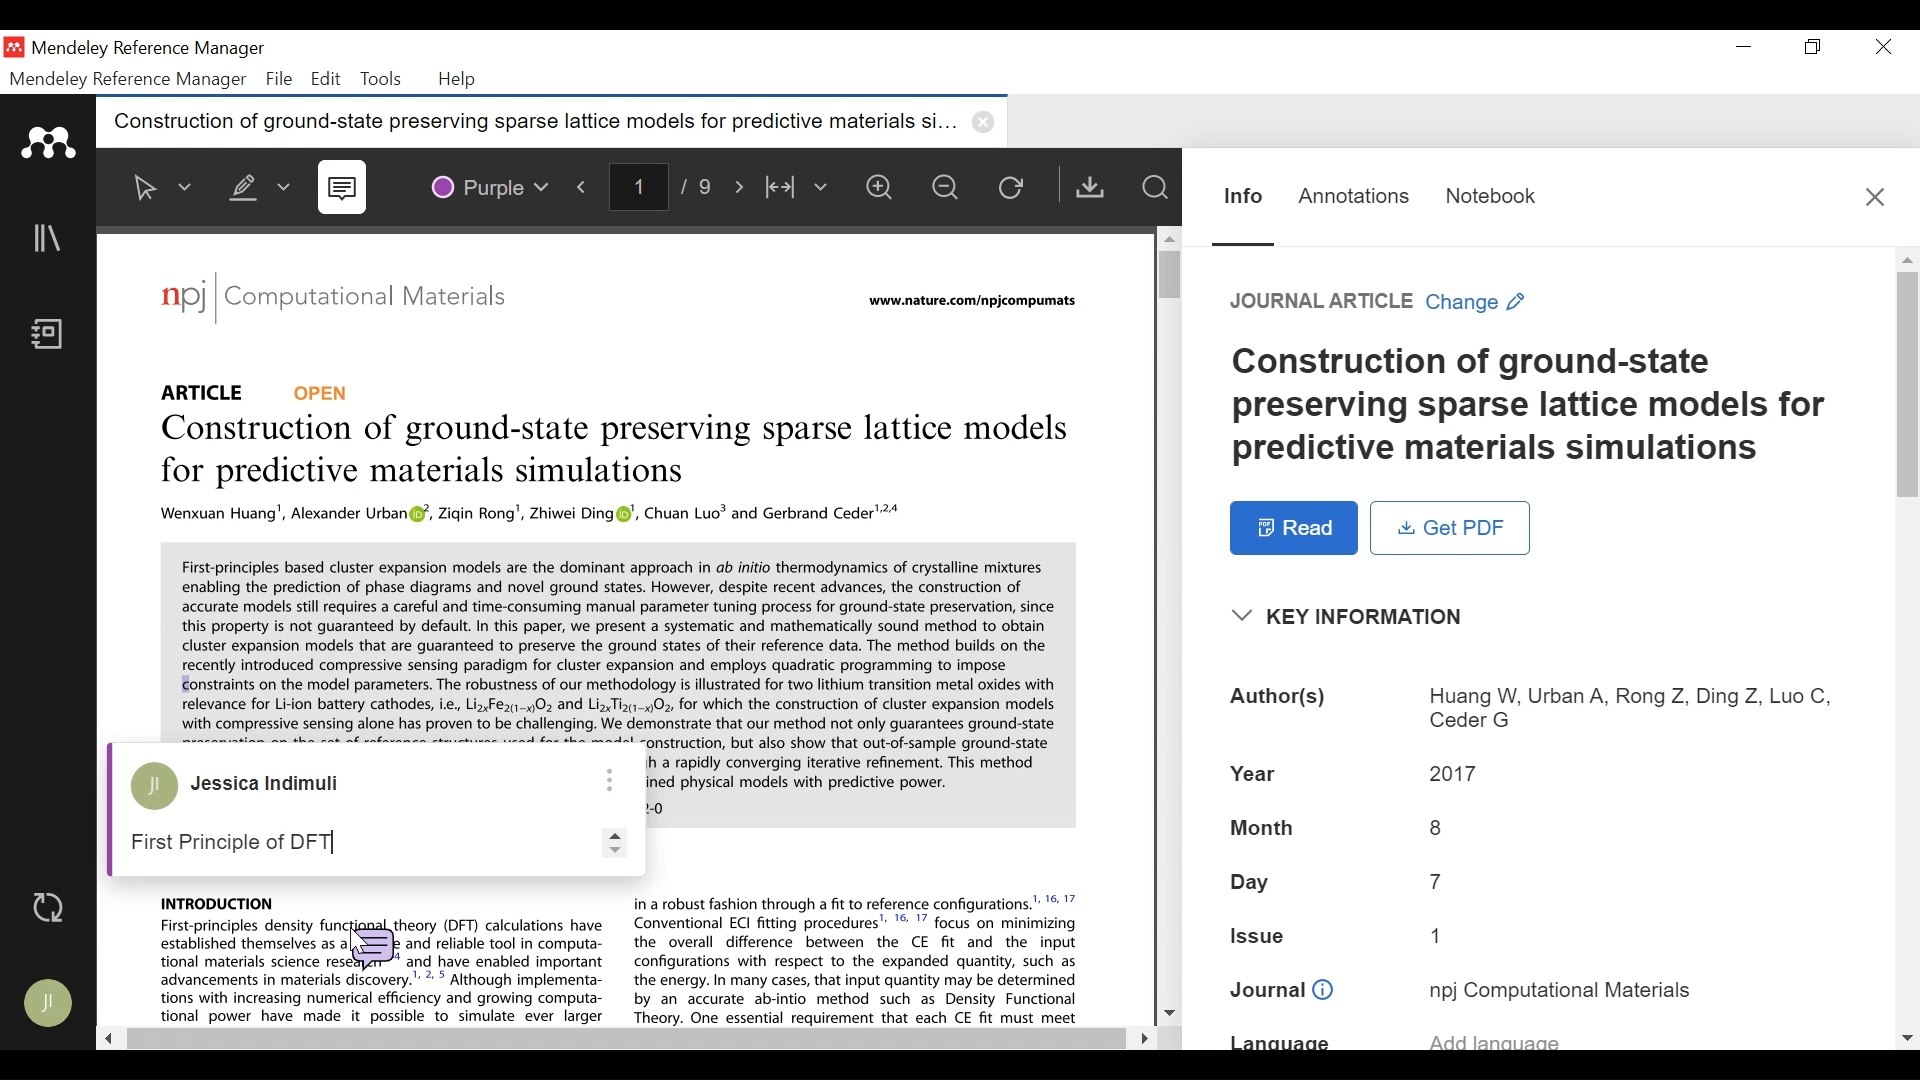 This screenshot has width=1920, height=1080. Describe the element at coordinates (326, 79) in the screenshot. I see `Edit` at that location.